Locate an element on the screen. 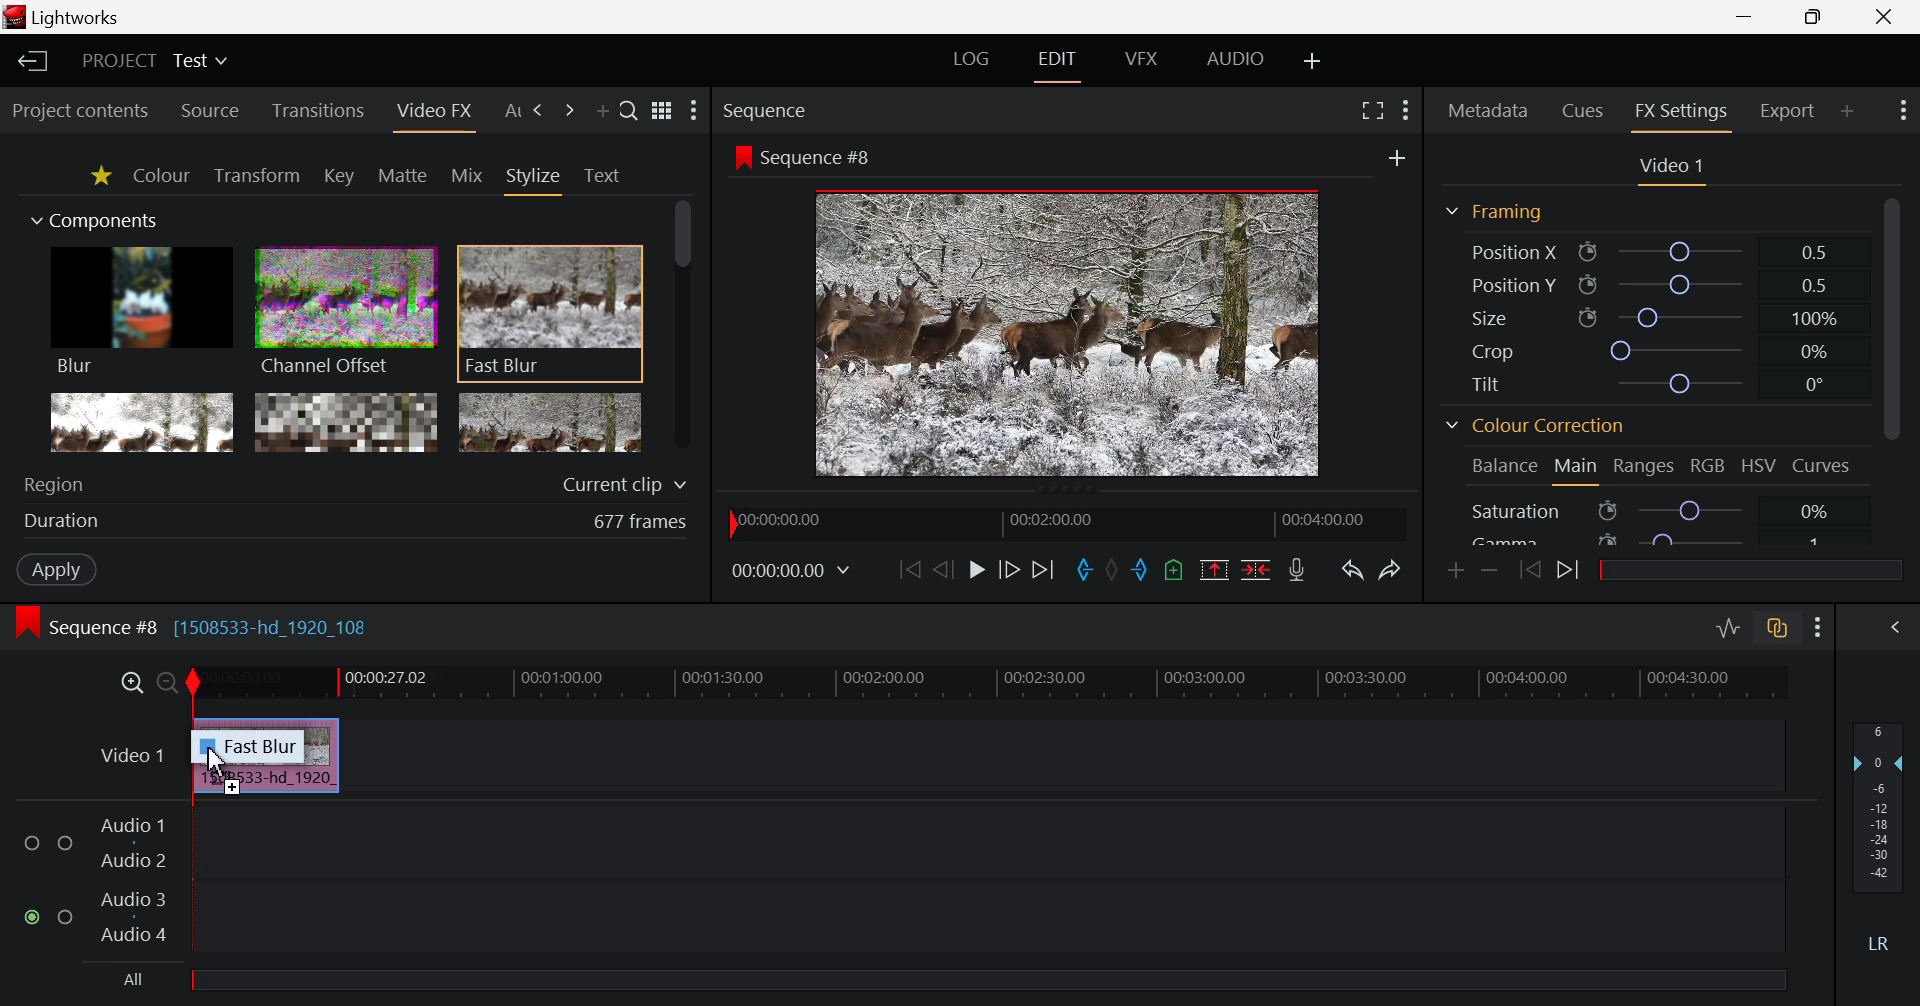 The height and width of the screenshot is (1006, 1920). Audio Input Fields is located at coordinates (894, 882).